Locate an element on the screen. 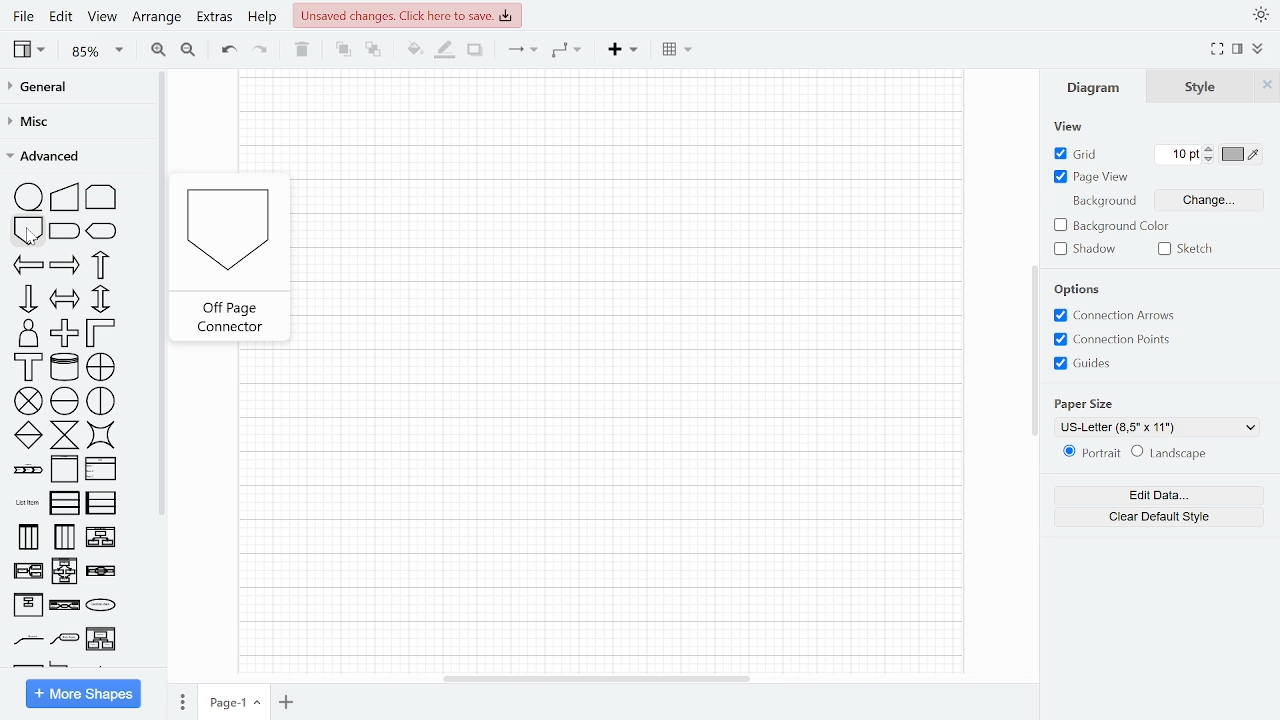  vertical tree layout is located at coordinates (103, 538).